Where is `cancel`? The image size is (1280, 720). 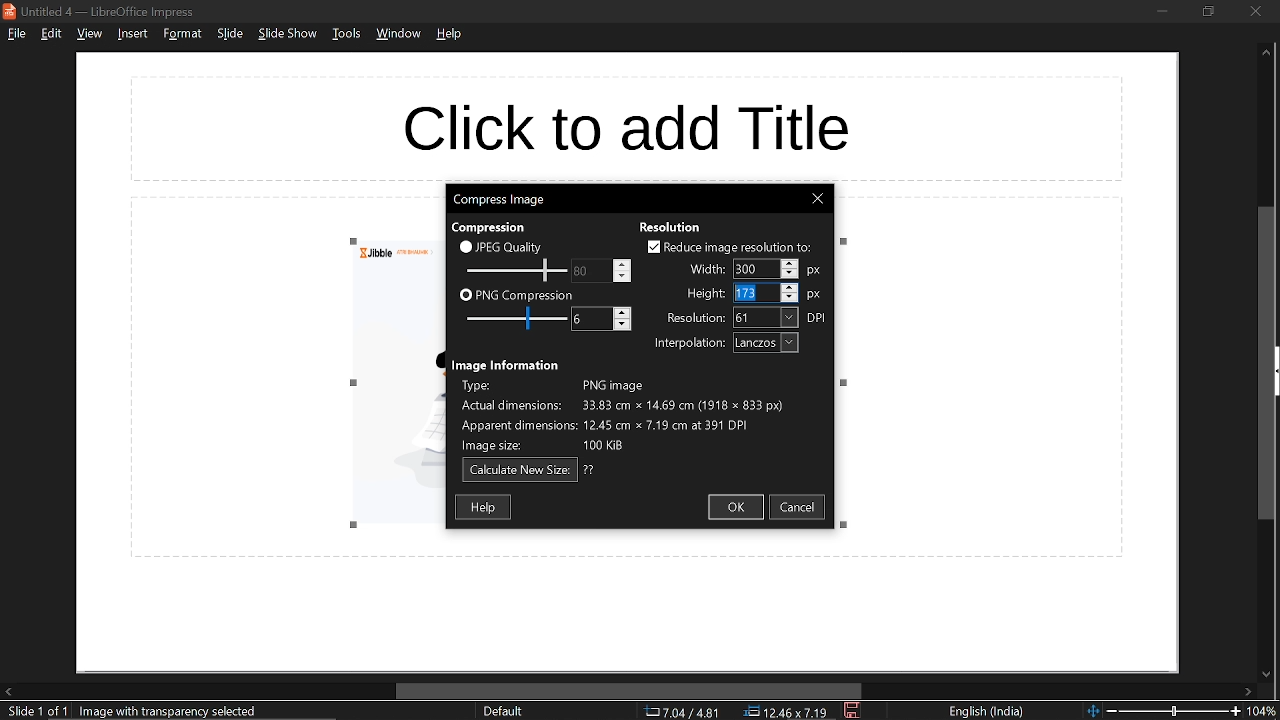
cancel is located at coordinates (801, 509).